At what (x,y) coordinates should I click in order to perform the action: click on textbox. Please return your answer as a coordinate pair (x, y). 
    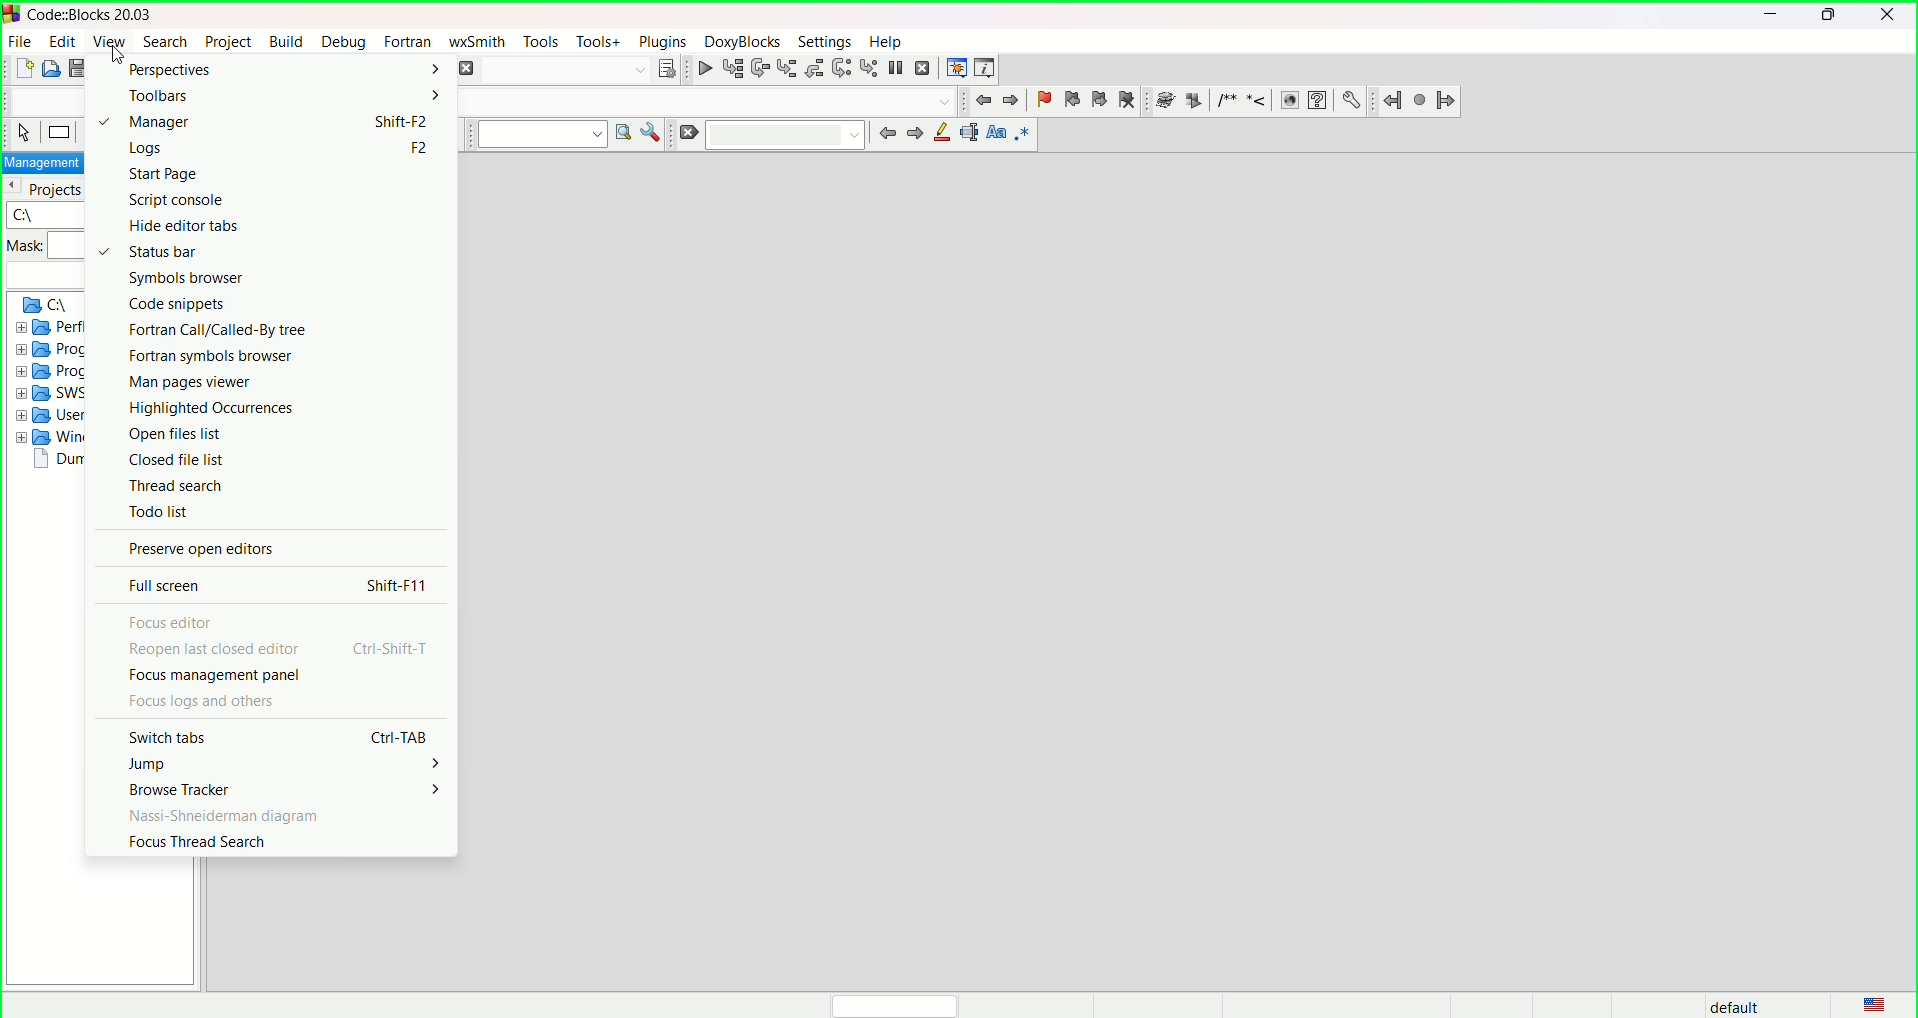
    Looking at the image, I should click on (786, 136).